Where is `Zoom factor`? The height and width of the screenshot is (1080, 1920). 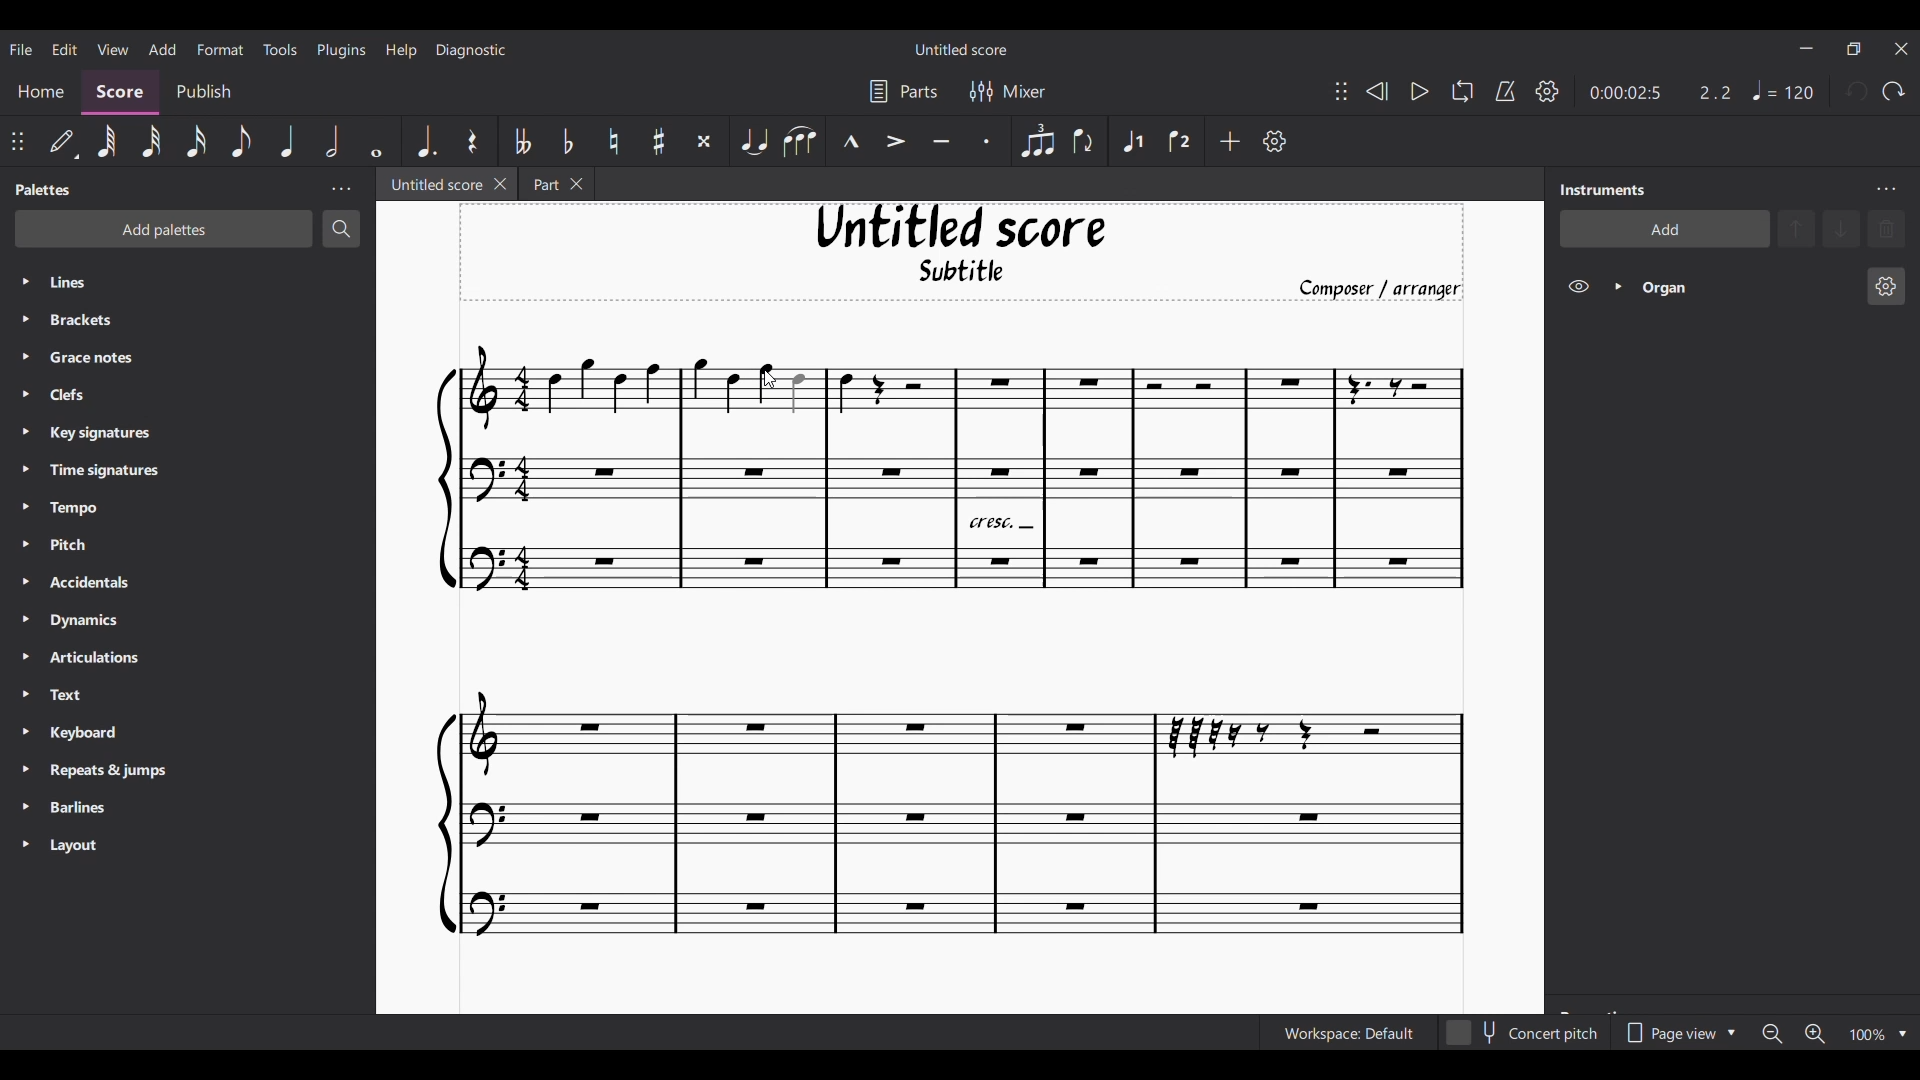 Zoom factor is located at coordinates (1867, 1035).